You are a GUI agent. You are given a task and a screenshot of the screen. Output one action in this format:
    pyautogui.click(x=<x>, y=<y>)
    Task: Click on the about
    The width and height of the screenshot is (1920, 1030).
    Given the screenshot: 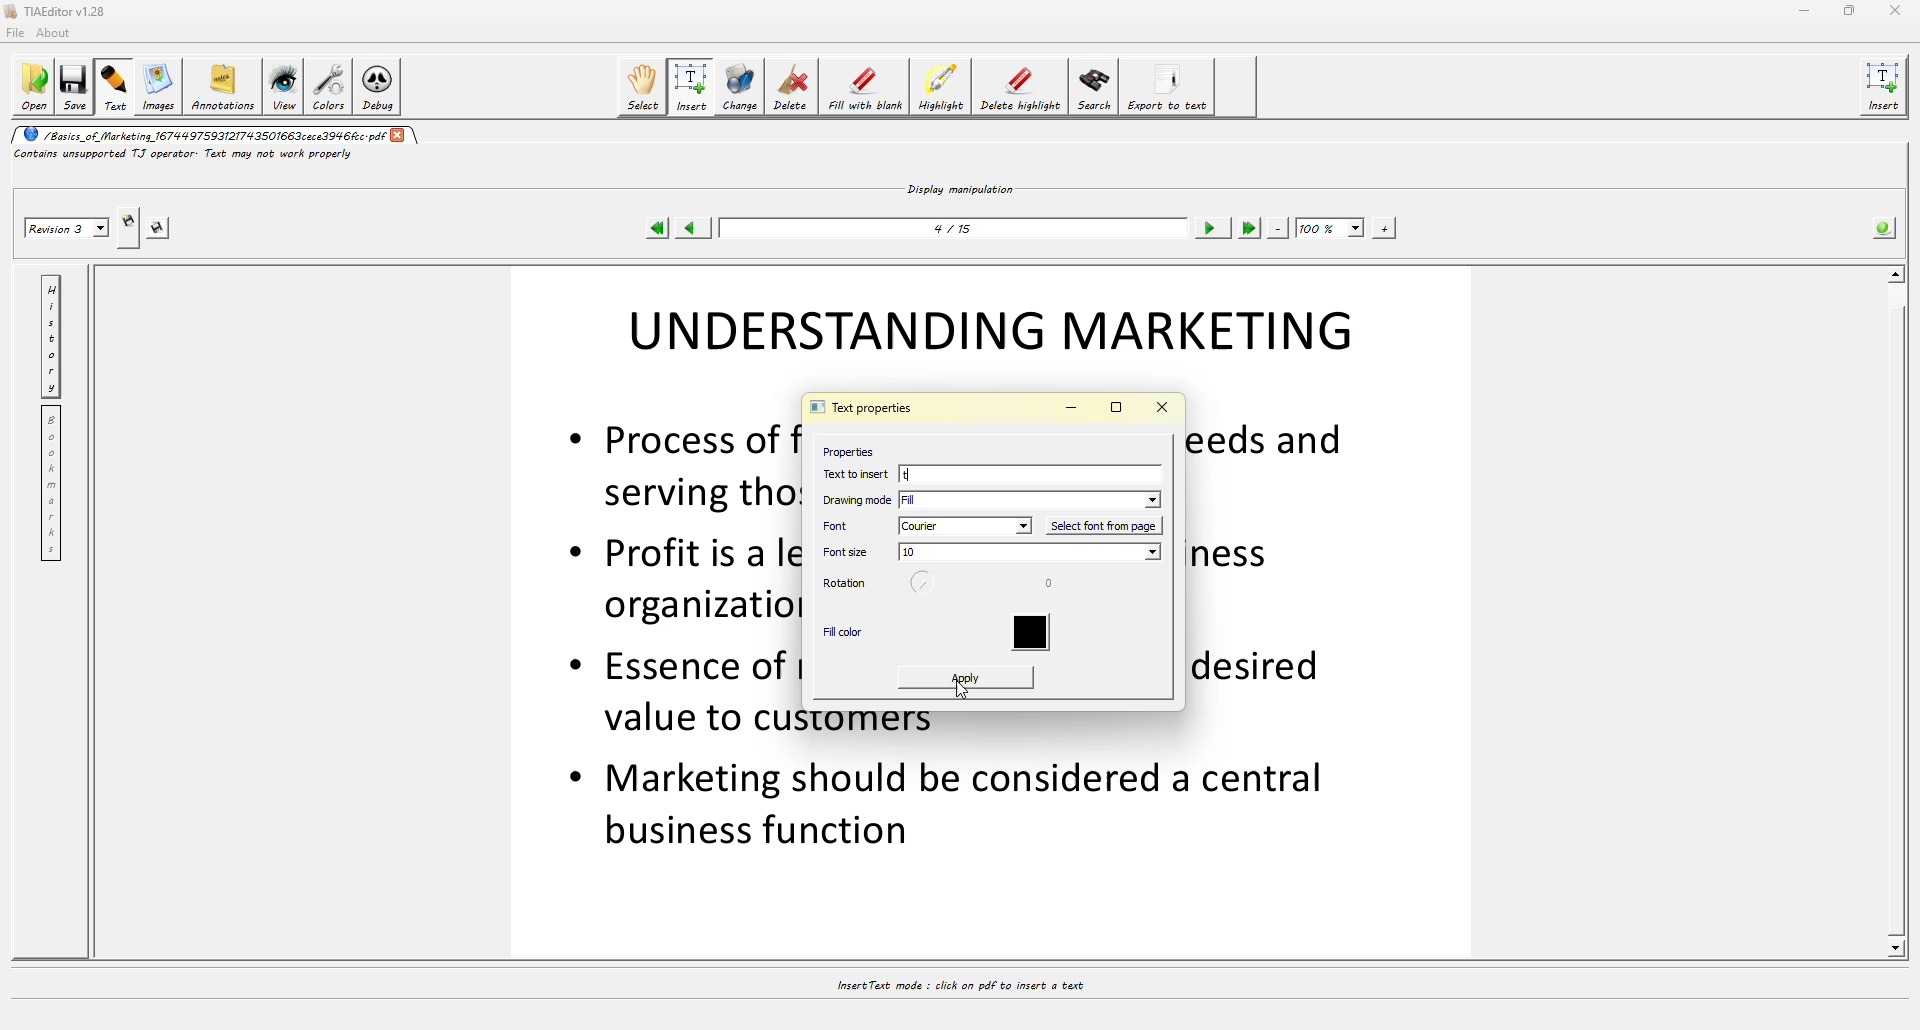 What is the action you would take?
    pyautogui.click(x=58, y=33)
    